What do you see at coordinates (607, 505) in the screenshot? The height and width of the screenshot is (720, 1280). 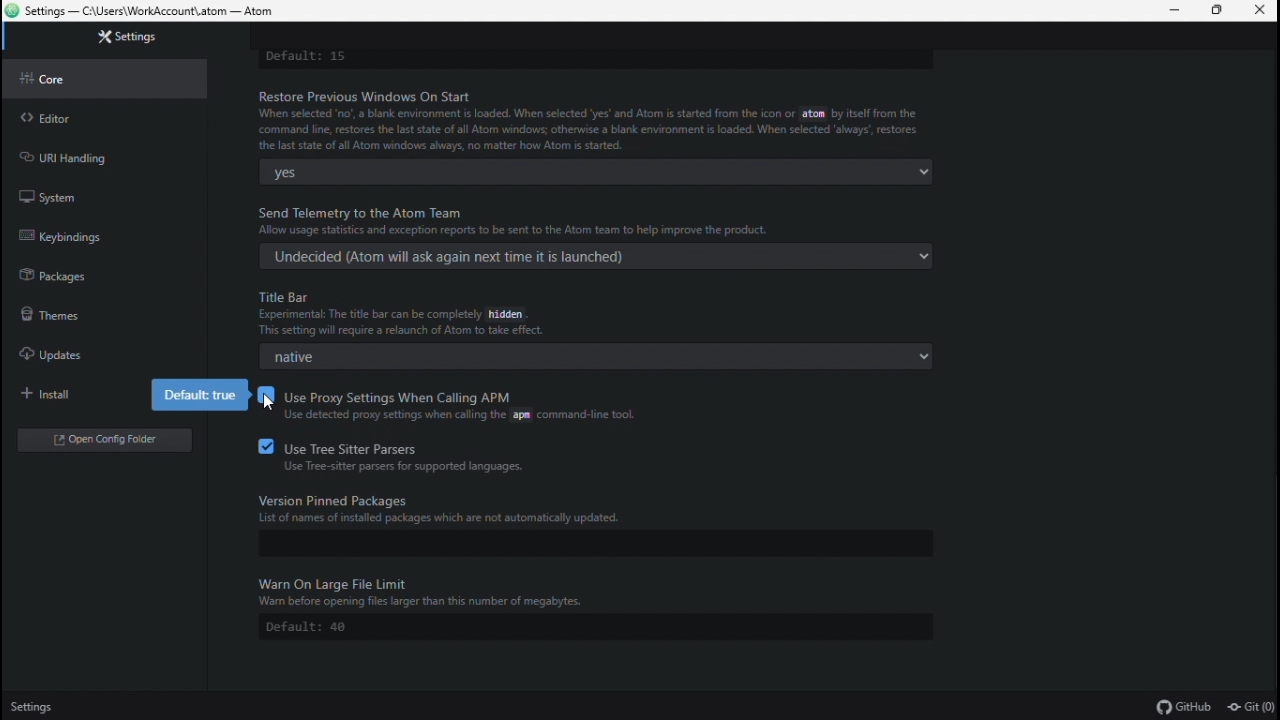 I see `Version pinned packages` at bounding box center [607, 505].